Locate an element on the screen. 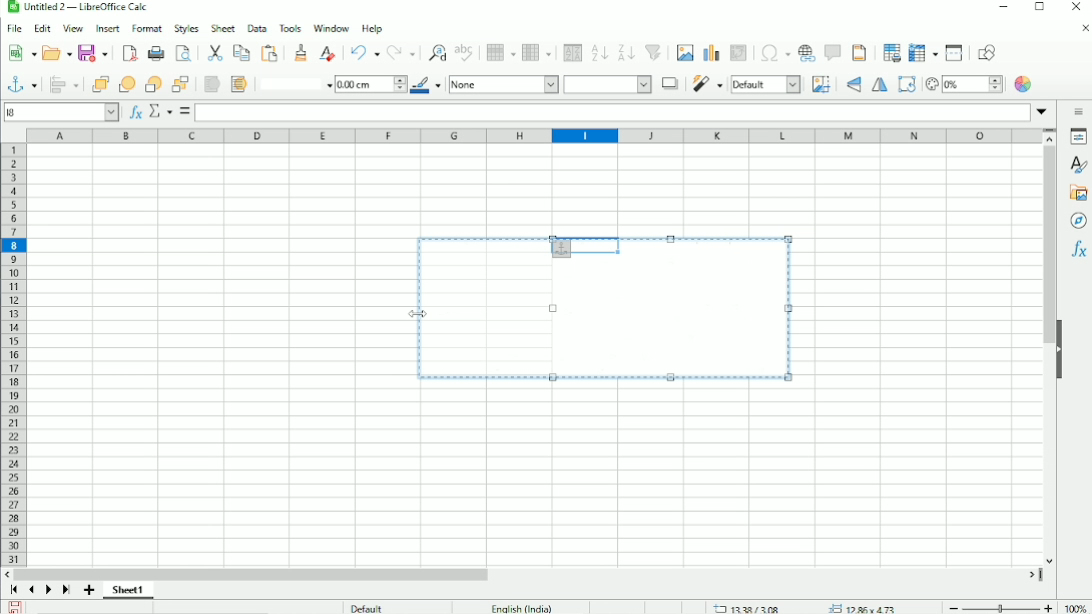 The height and width of the screenshot is (614, 1092). Shadow is located at coordinates (669, 83).